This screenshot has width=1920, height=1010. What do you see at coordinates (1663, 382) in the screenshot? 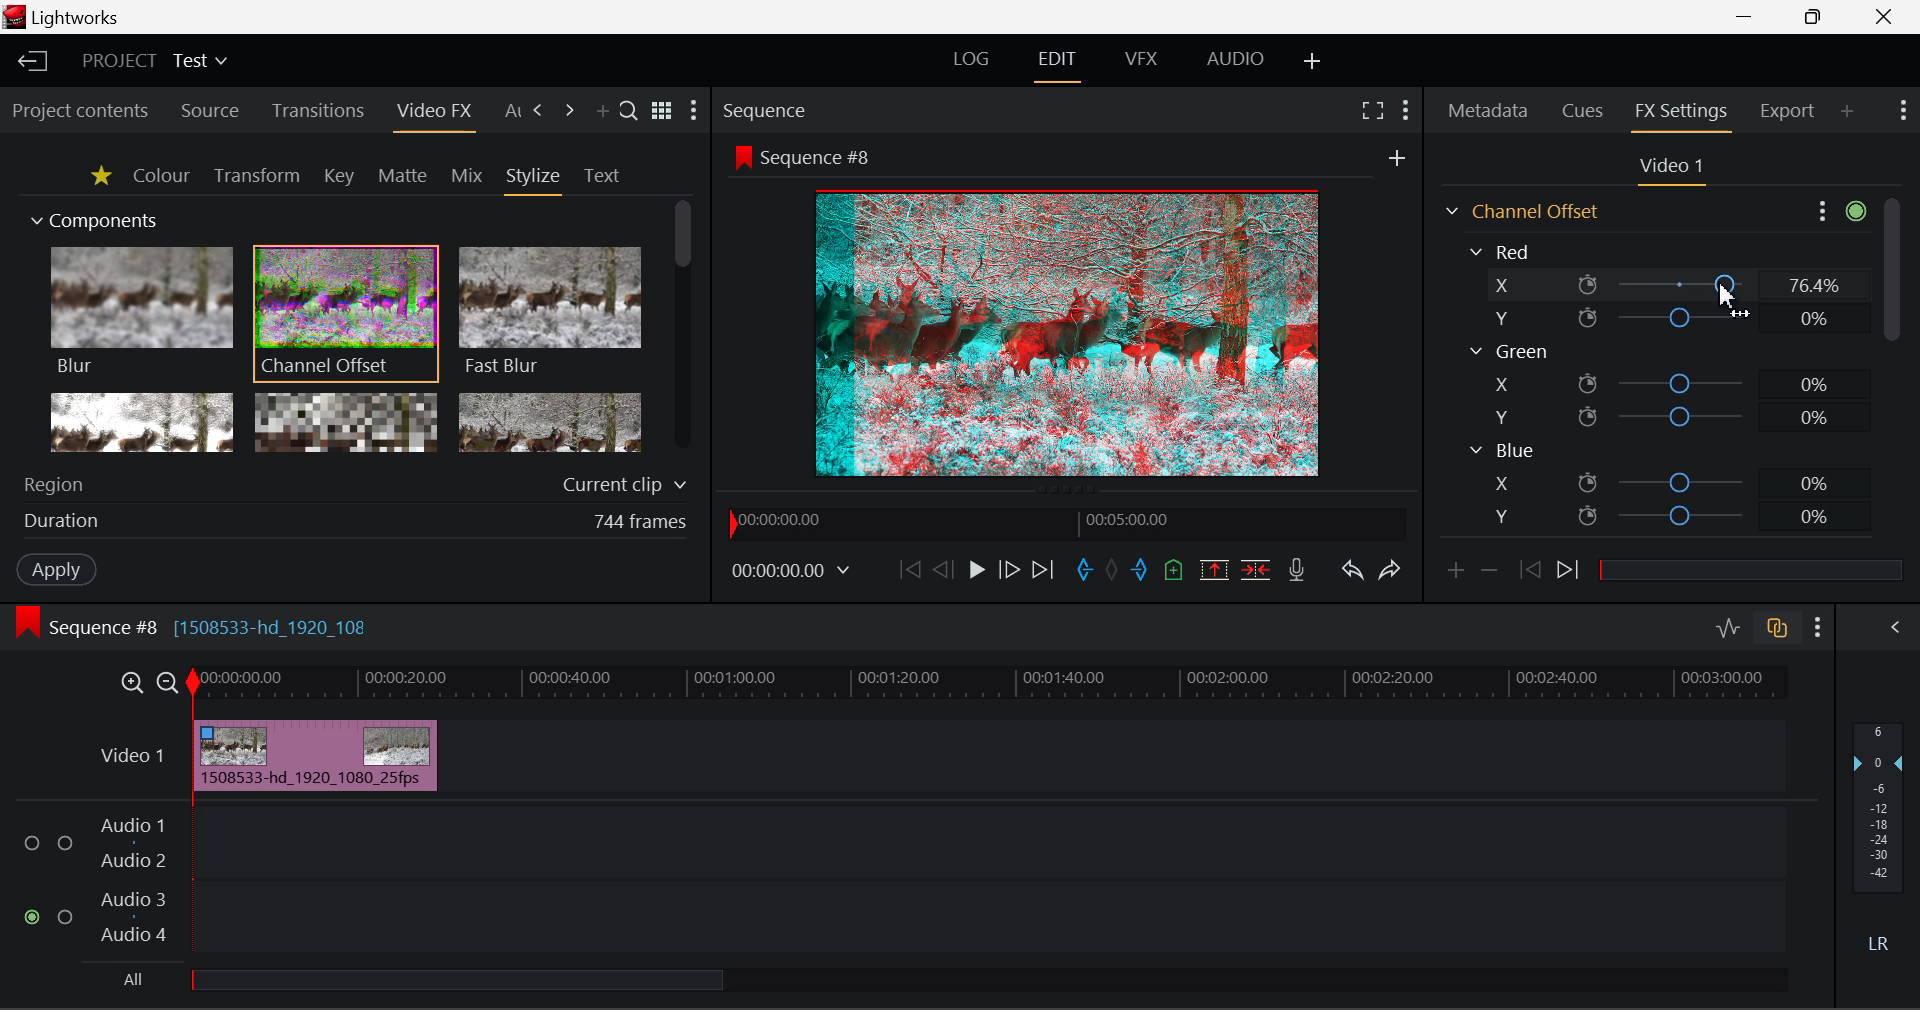
I see `Green X` at bounding box center [1663, 382].